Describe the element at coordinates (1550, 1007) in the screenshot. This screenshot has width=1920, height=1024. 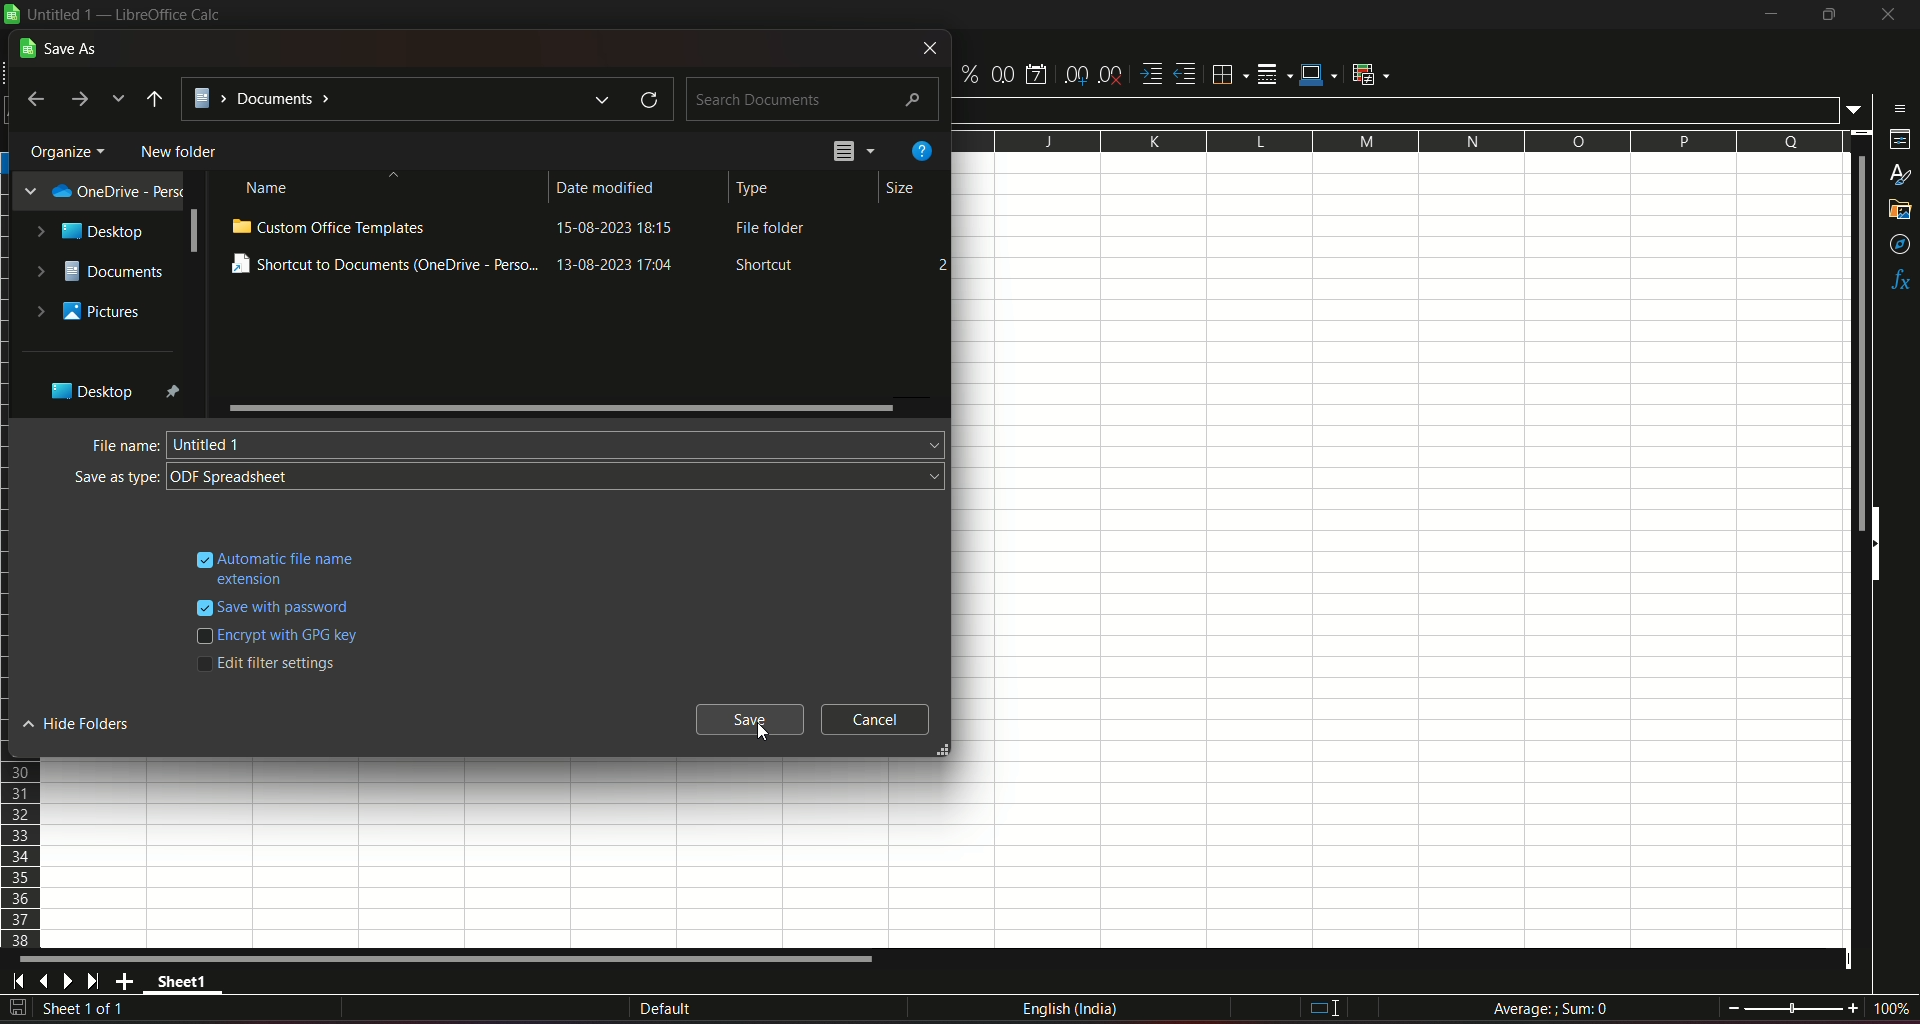
I see `formula` at that location.